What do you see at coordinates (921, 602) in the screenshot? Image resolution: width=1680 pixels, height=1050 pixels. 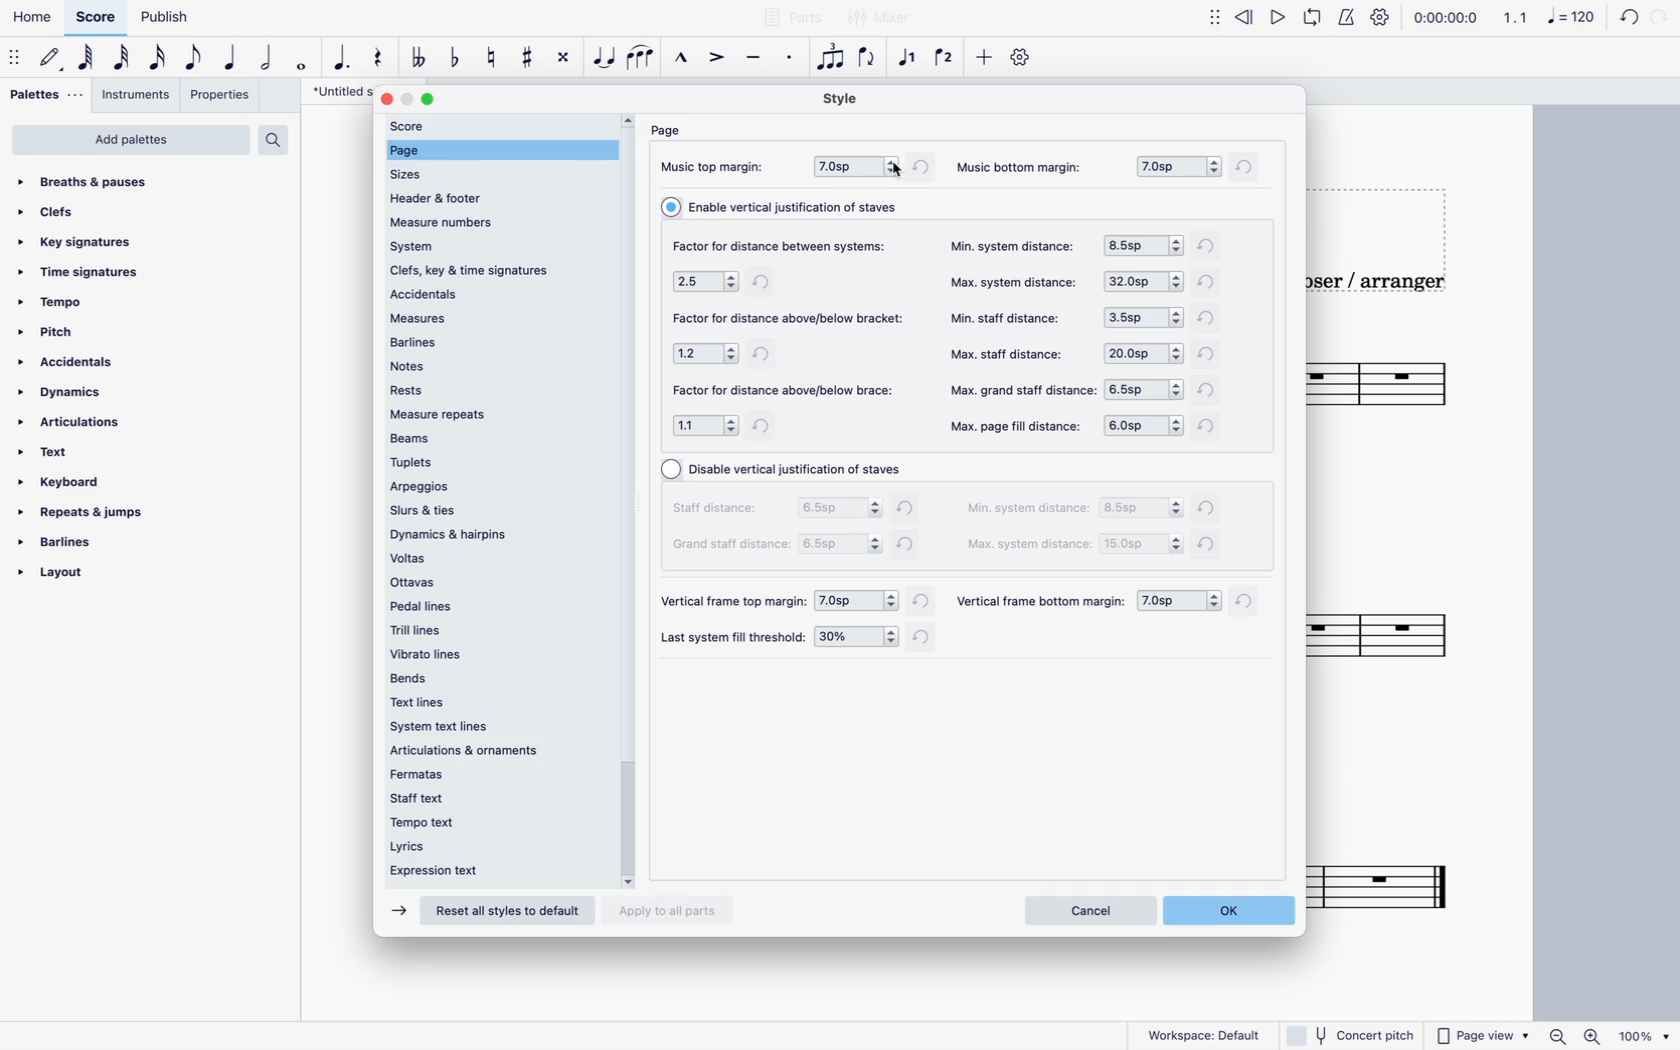 I see `refresh` at bounding box center [921, 602].